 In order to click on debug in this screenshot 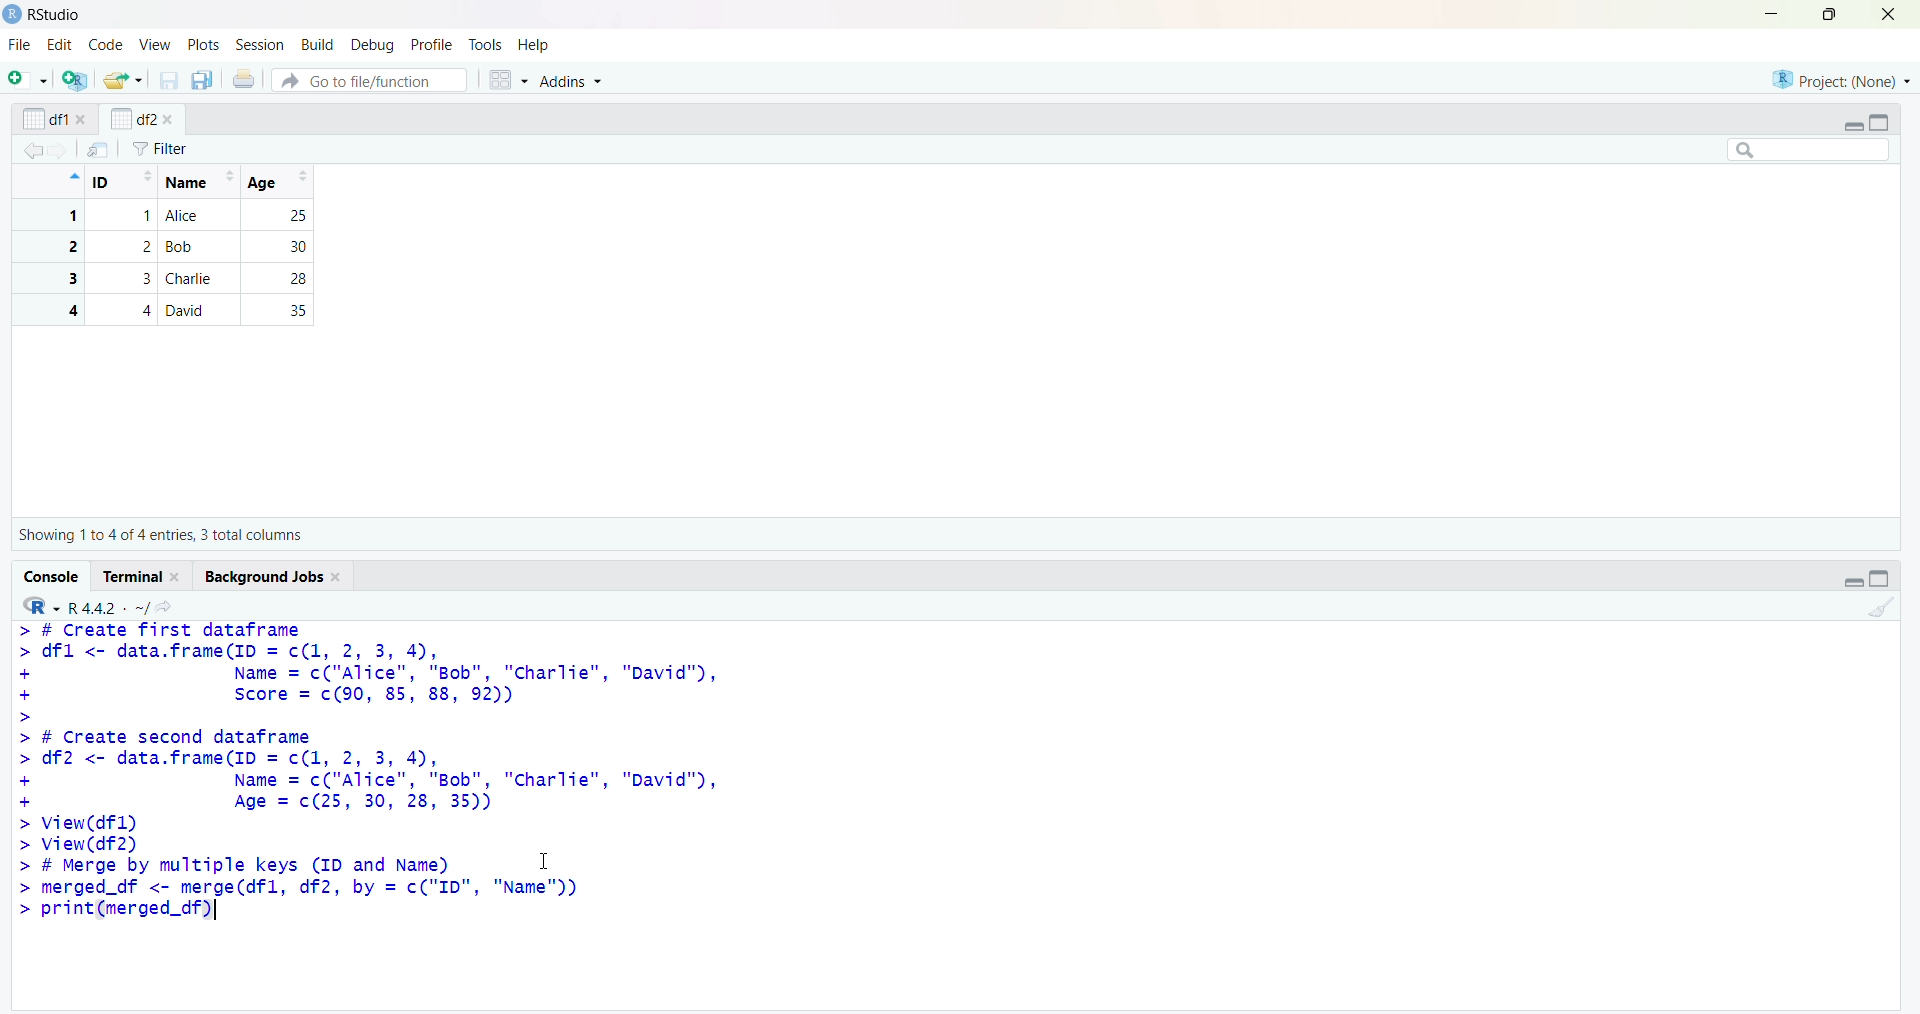, I will do `click(375, 46)`.